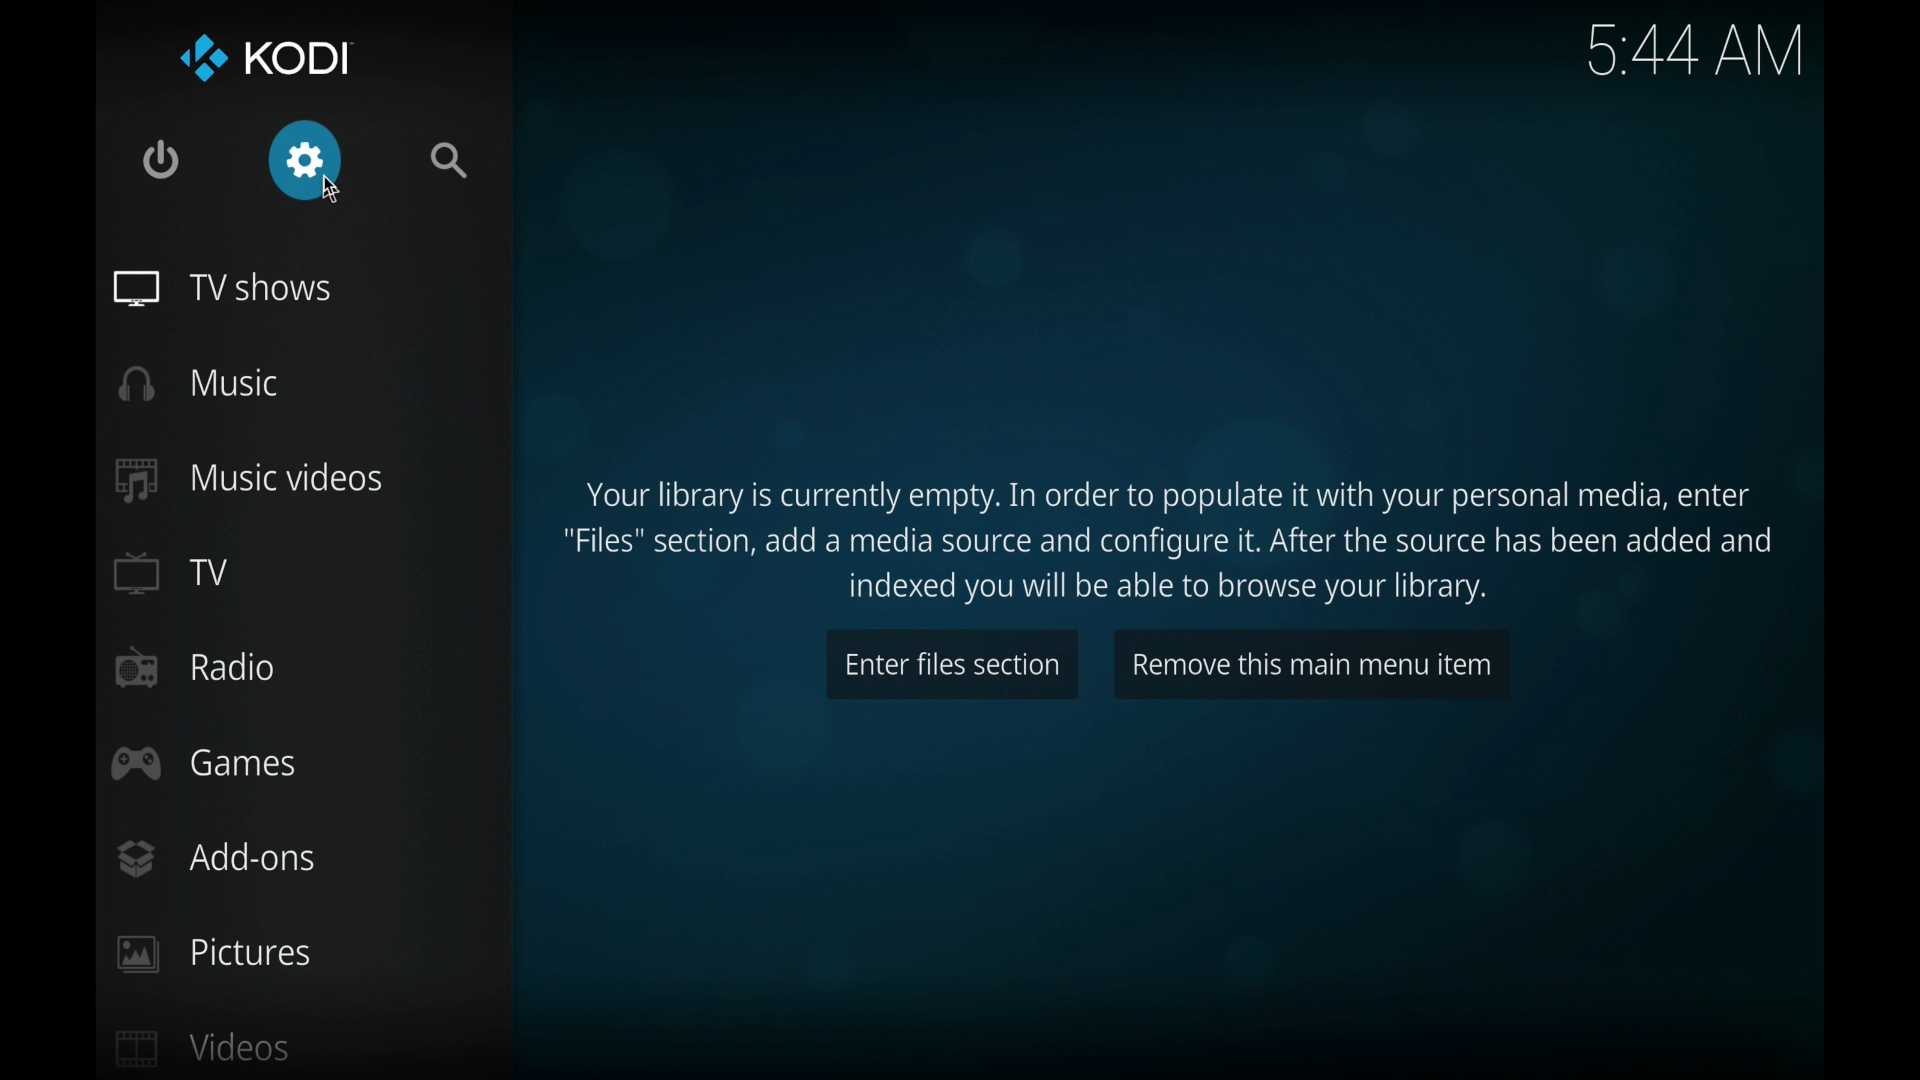  What do you see at coordinates (266, 60) in the screenshot?
I see `kodi` at bounding box center [266, 60].